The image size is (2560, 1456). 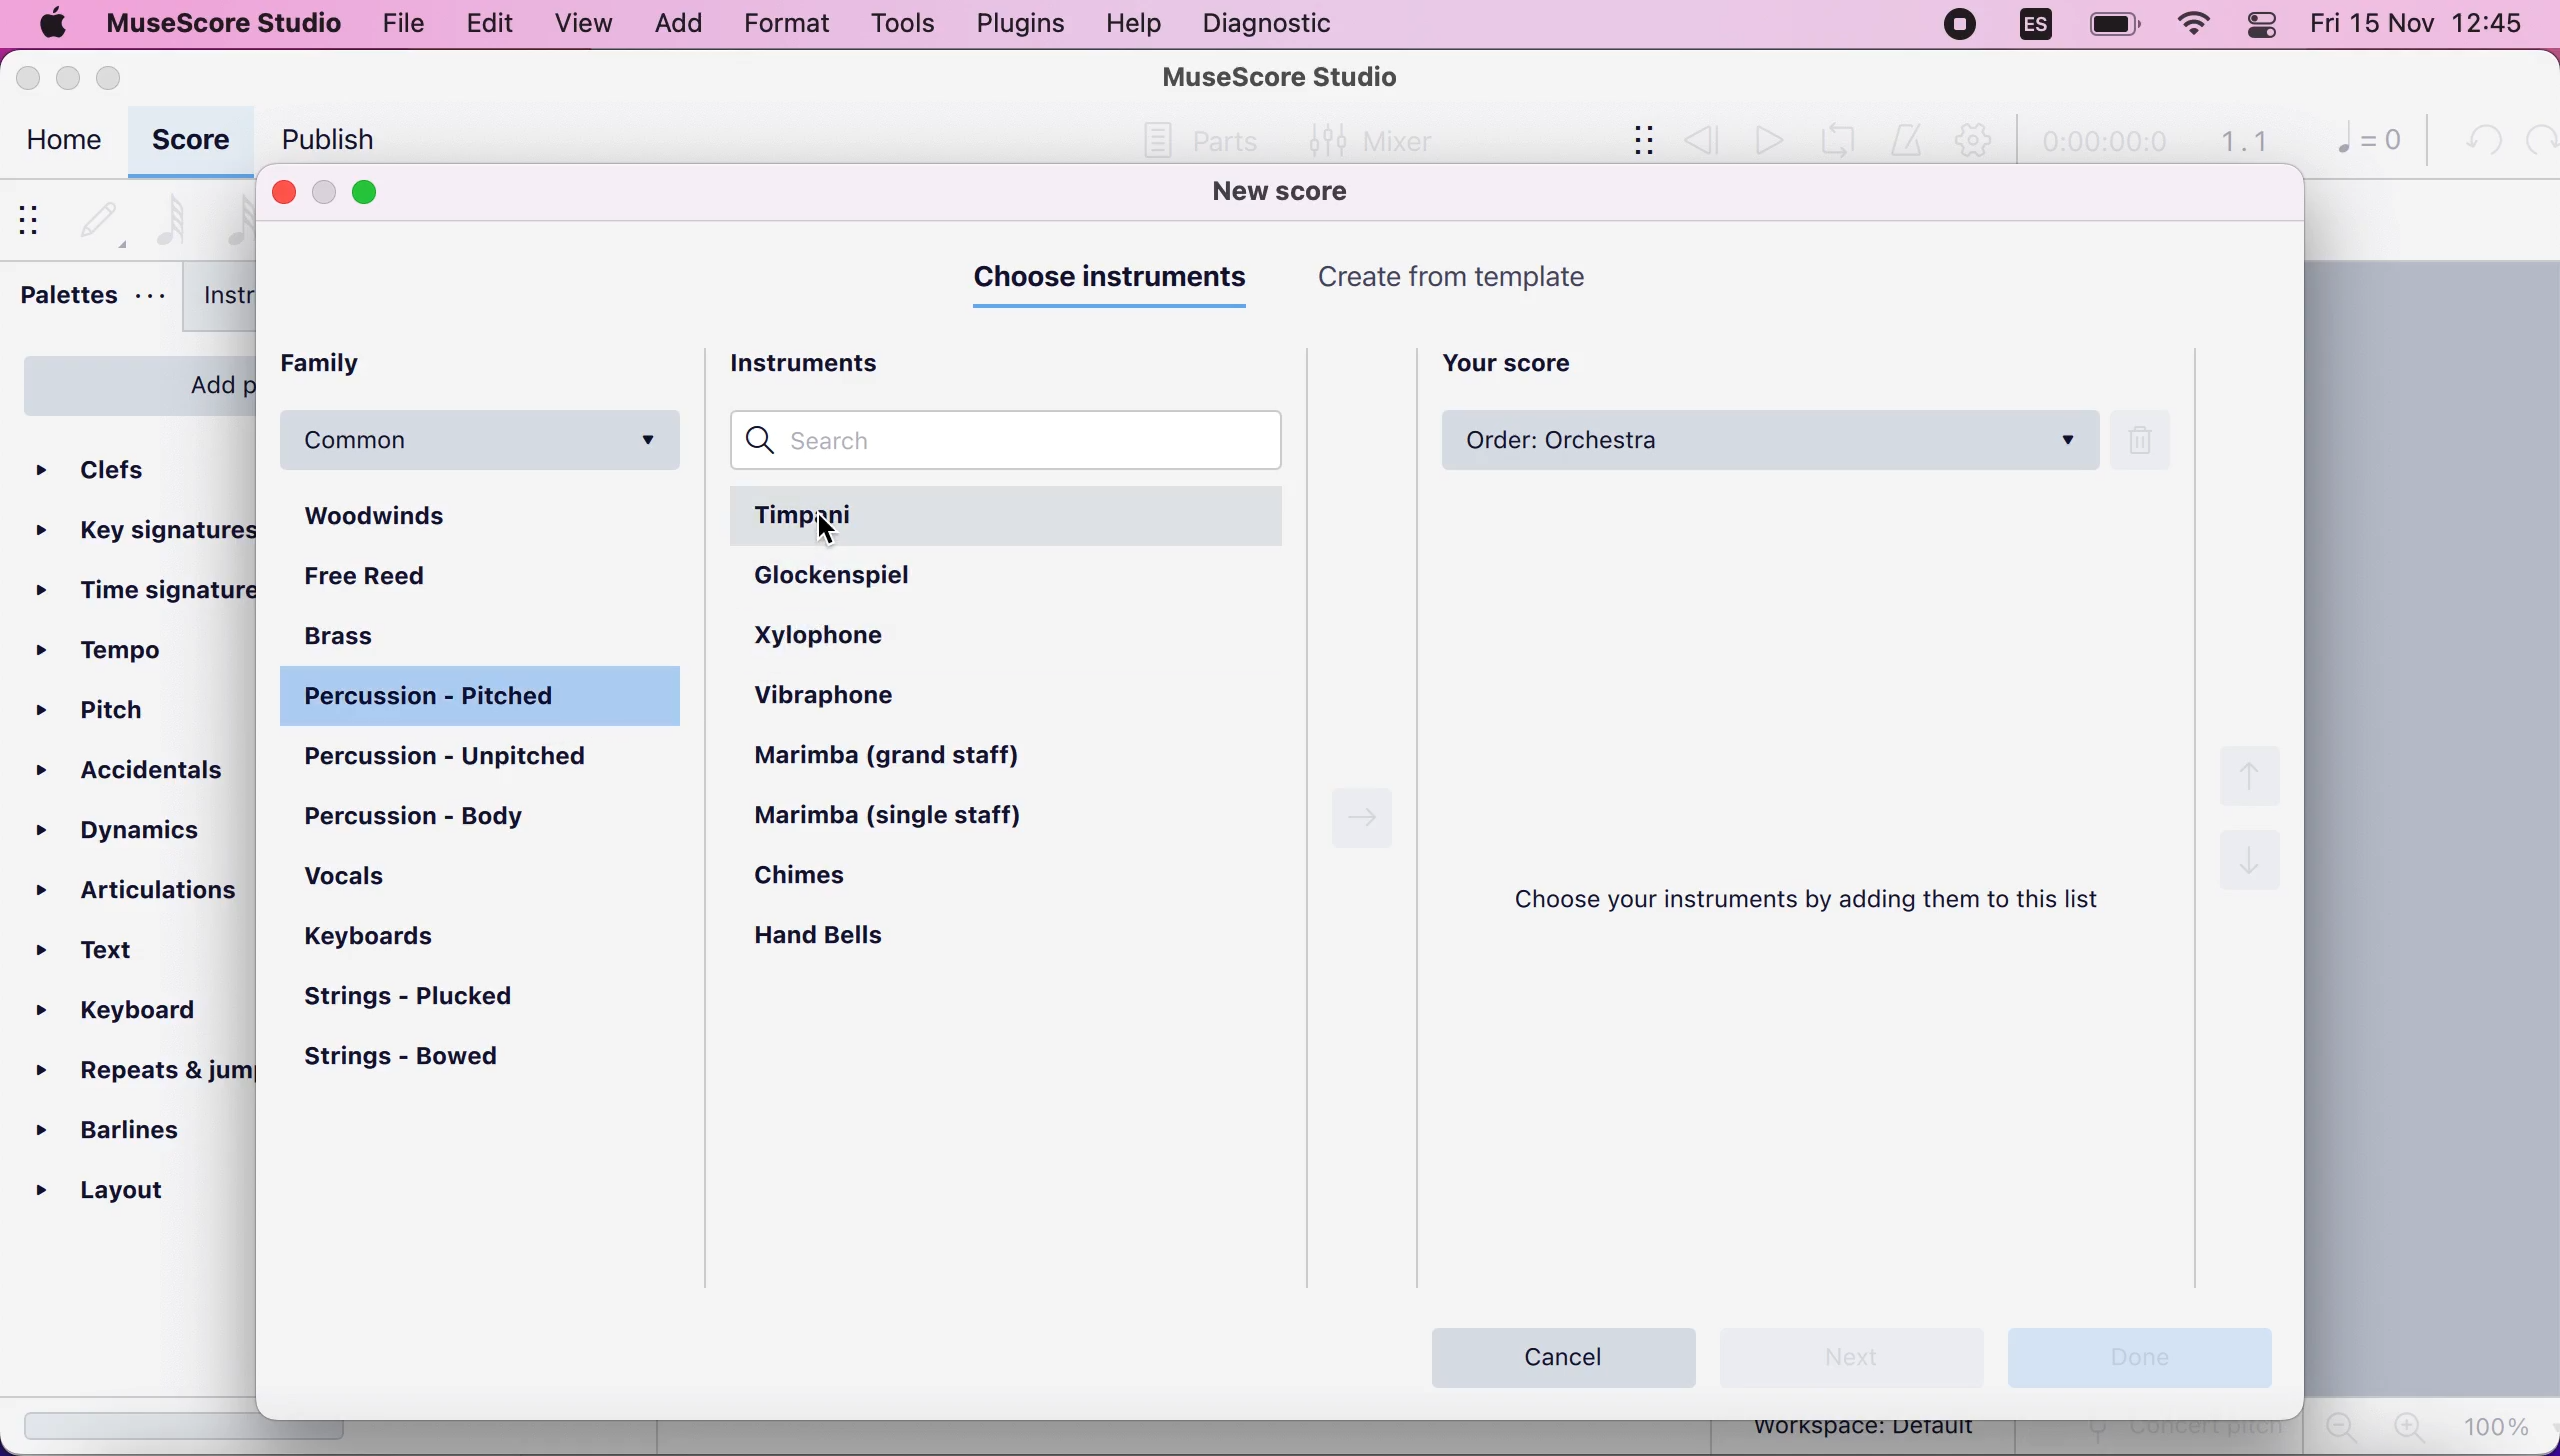 What do you see at coordinates (1822, 903) in the screenshot?
I see `choose your instruments by adding them to this list` at bounding box center [1822, 903].